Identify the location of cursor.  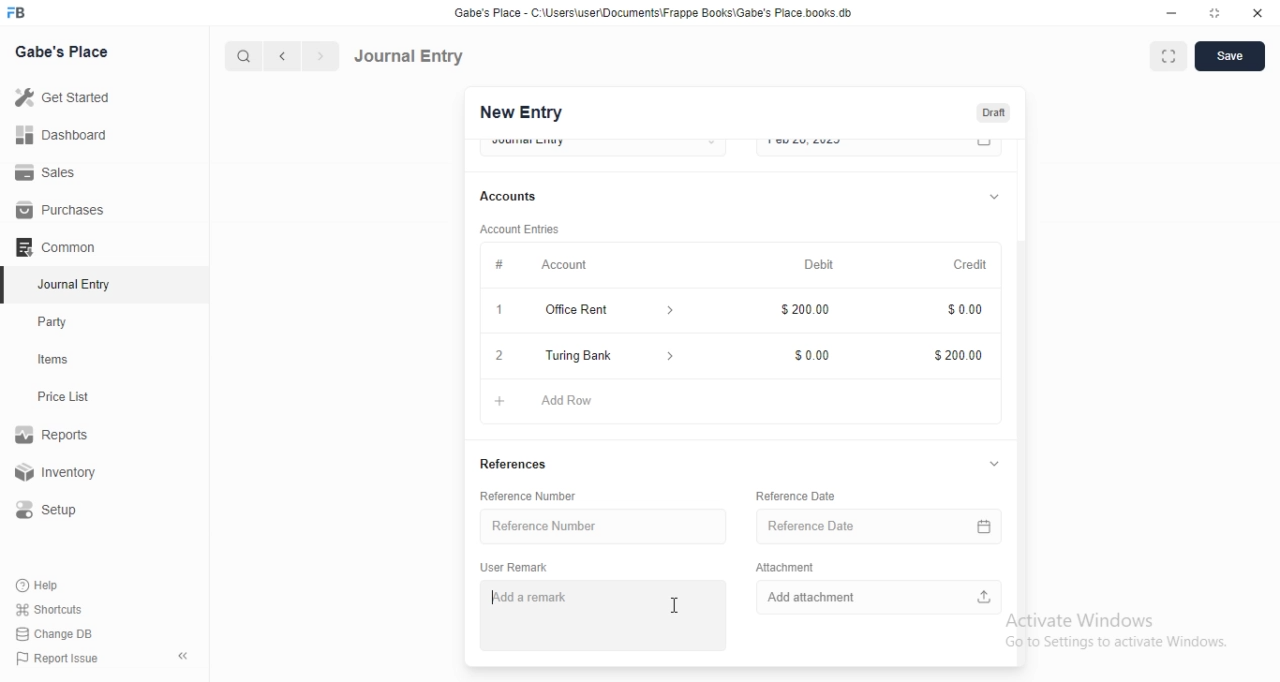
(681, 606).